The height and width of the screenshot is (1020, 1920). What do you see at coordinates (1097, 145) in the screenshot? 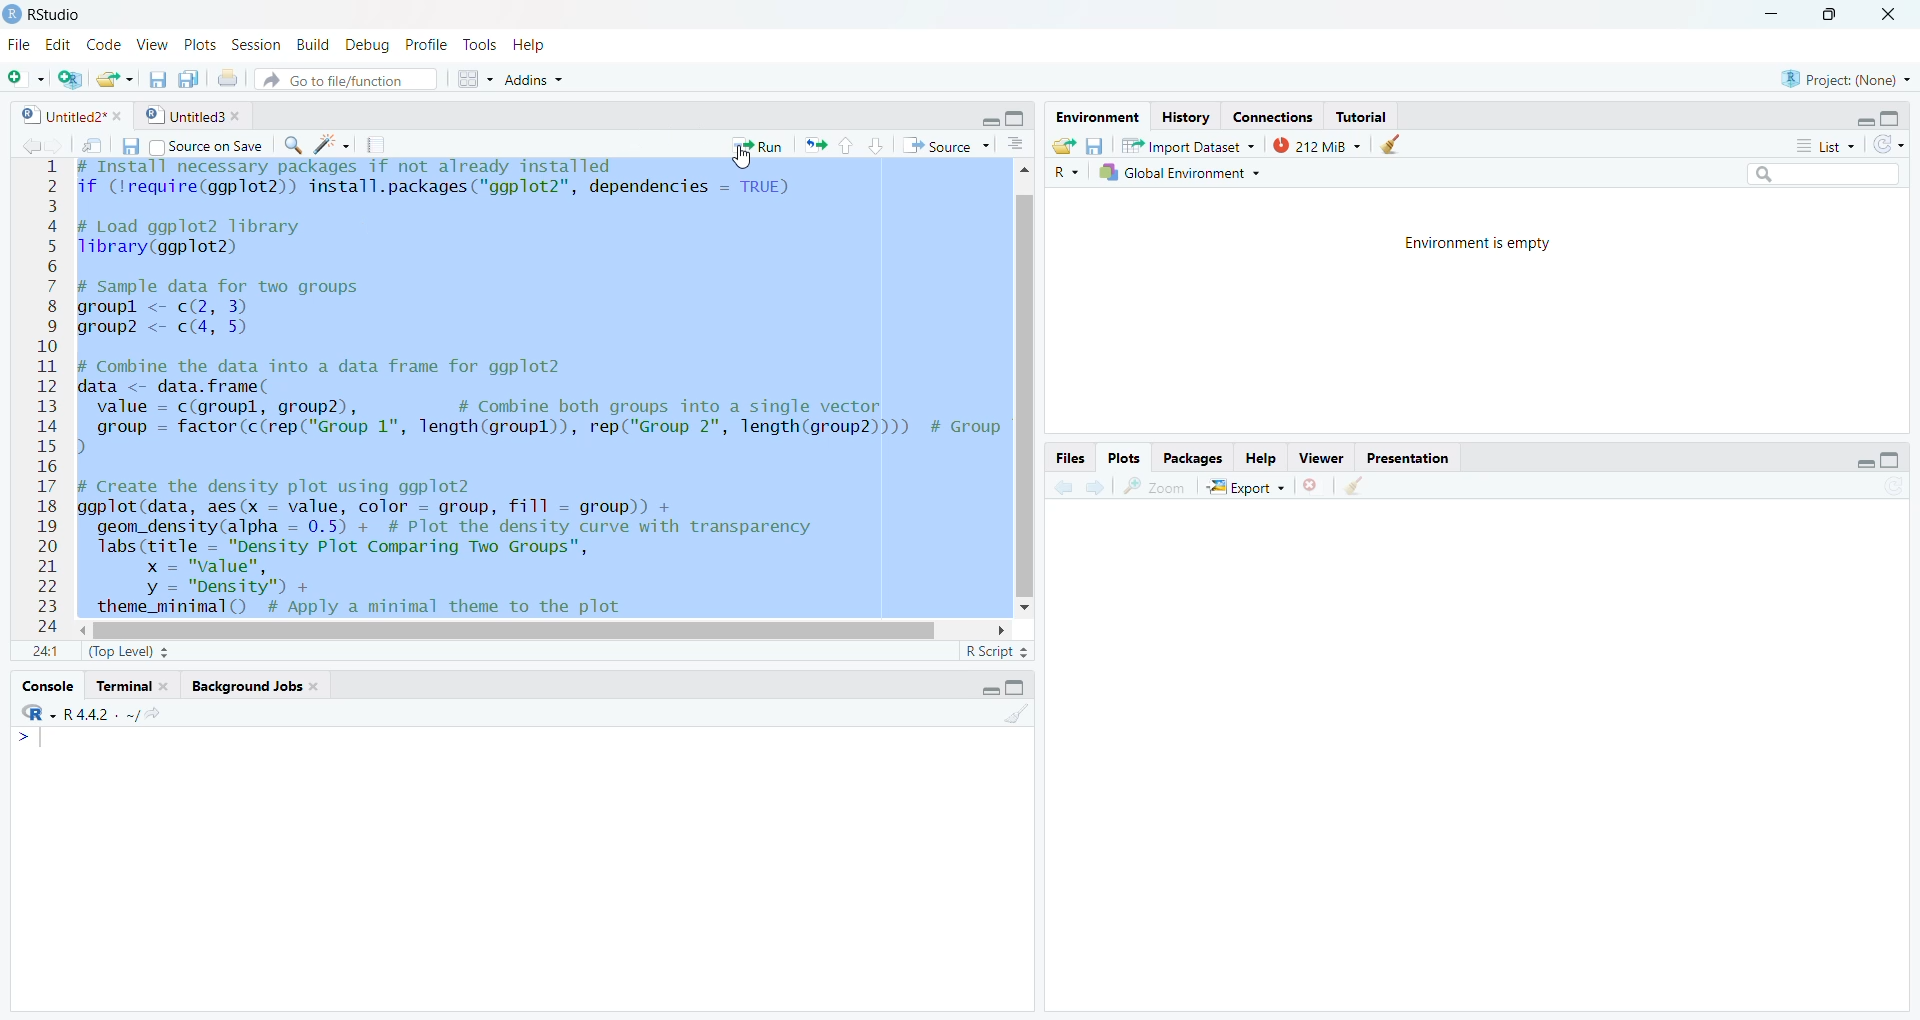
I see `save` at bounding box center [1097, 145].